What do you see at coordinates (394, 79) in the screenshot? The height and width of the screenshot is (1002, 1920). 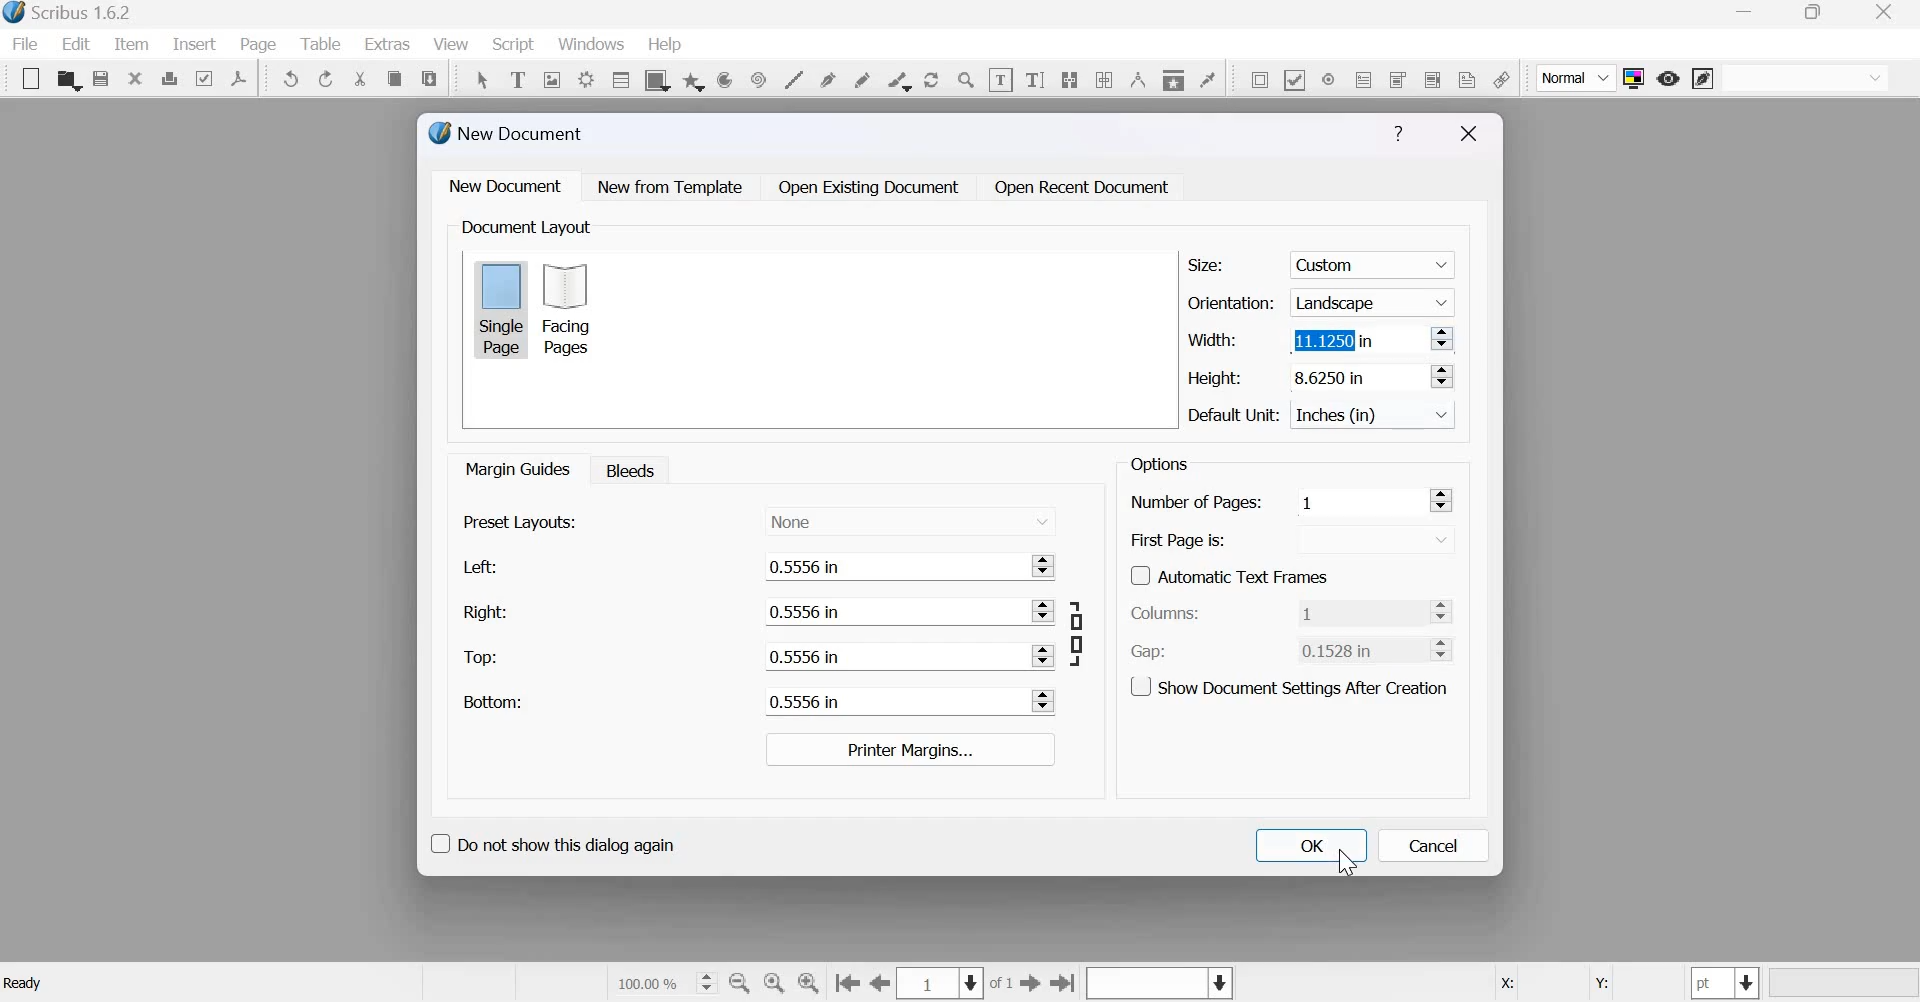 I see `copy` at bounding box center [394, 79].